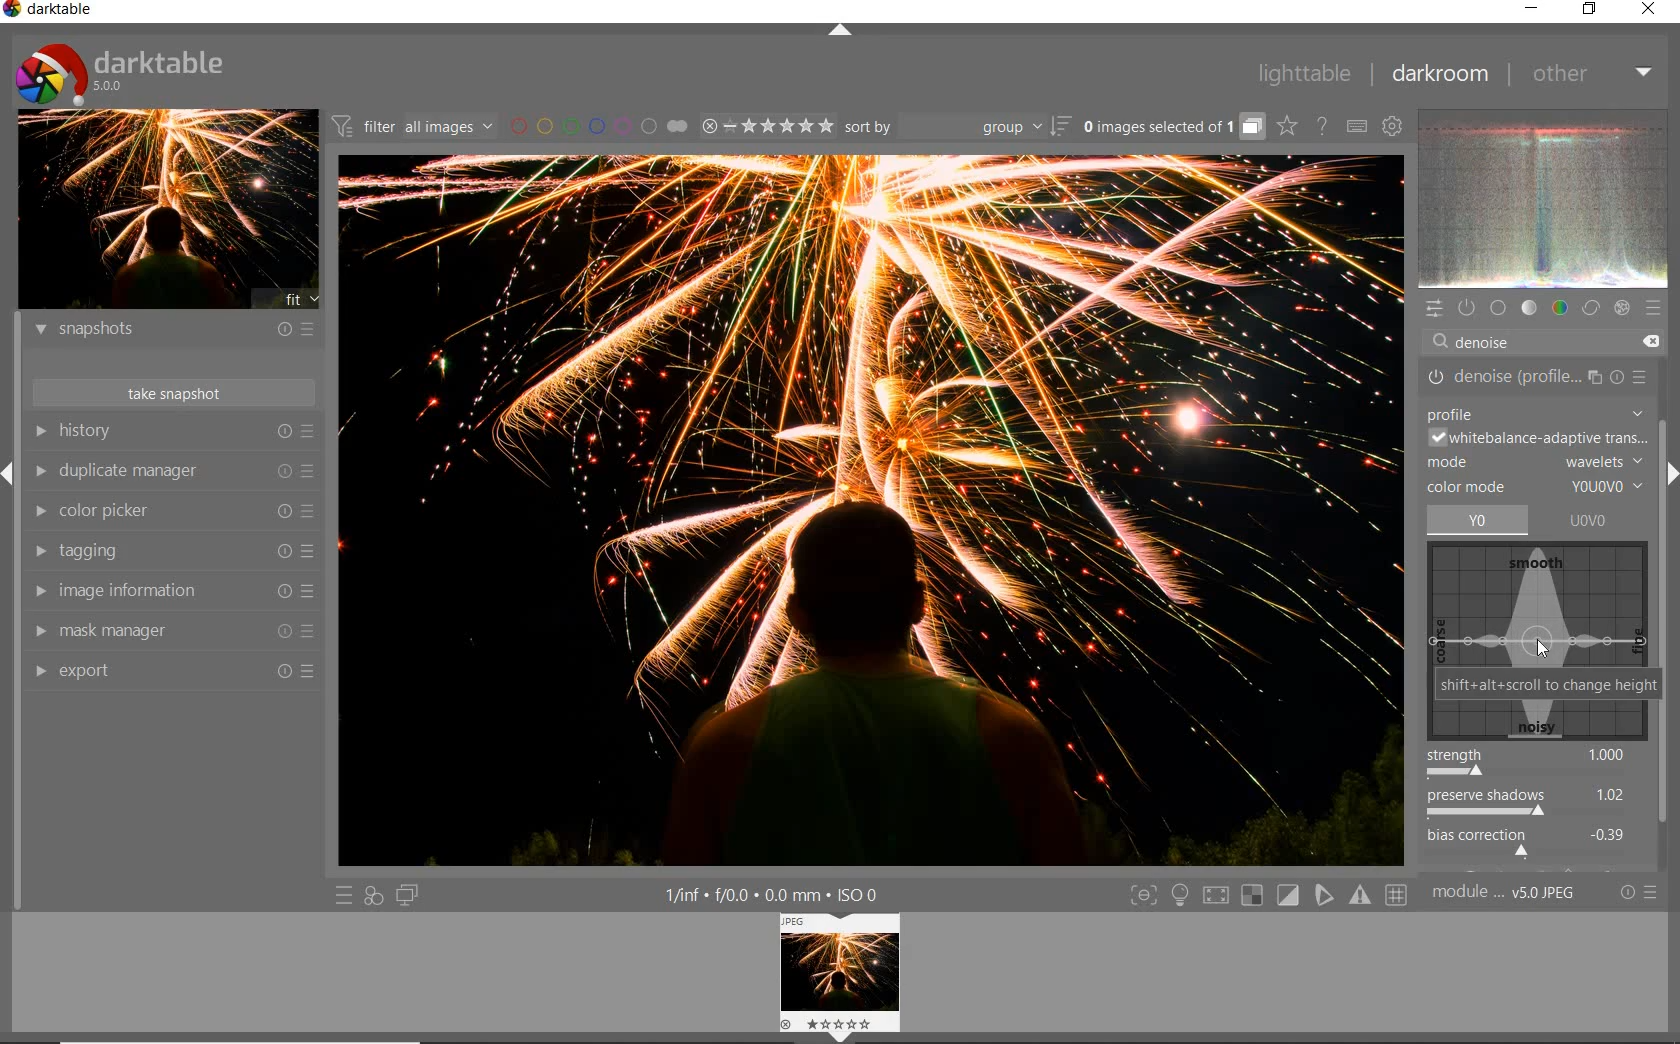 Image resolution: width=1680 pixels, height=1044 pixels. What do you see at coordinates (374, 896) in the screenshot?
I see `quick access for applying any of your styles` at bounding box center [374, 896].